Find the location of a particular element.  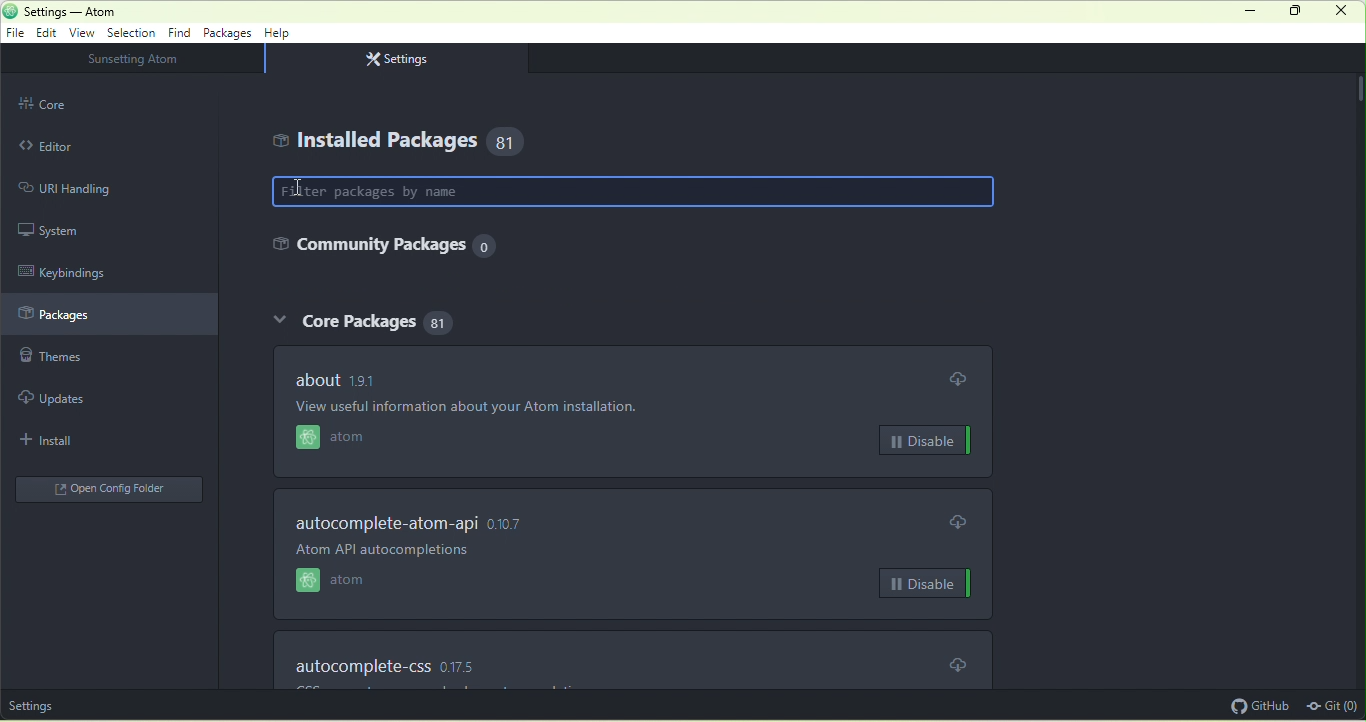

installed packages is located at coordinates (409, 141).